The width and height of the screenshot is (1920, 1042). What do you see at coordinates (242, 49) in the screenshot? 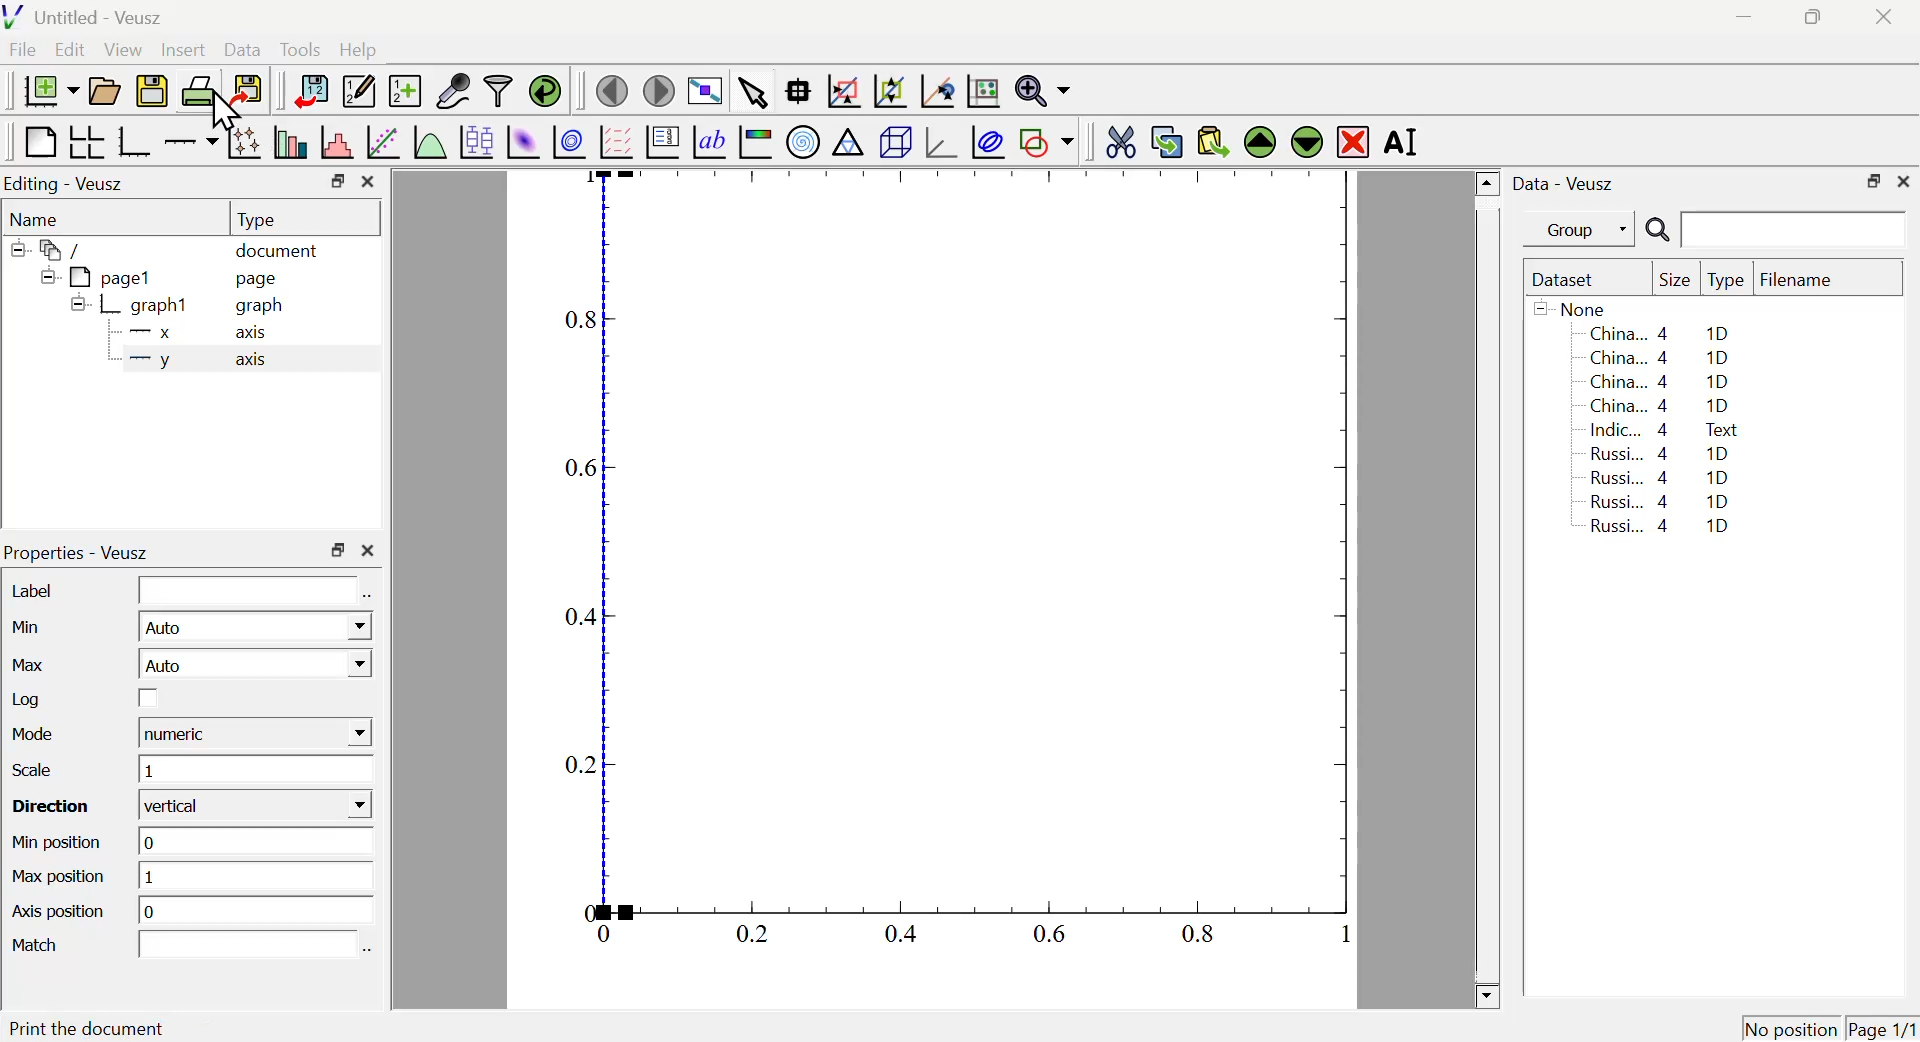
I see `Data` at bounding box center [242, 49].